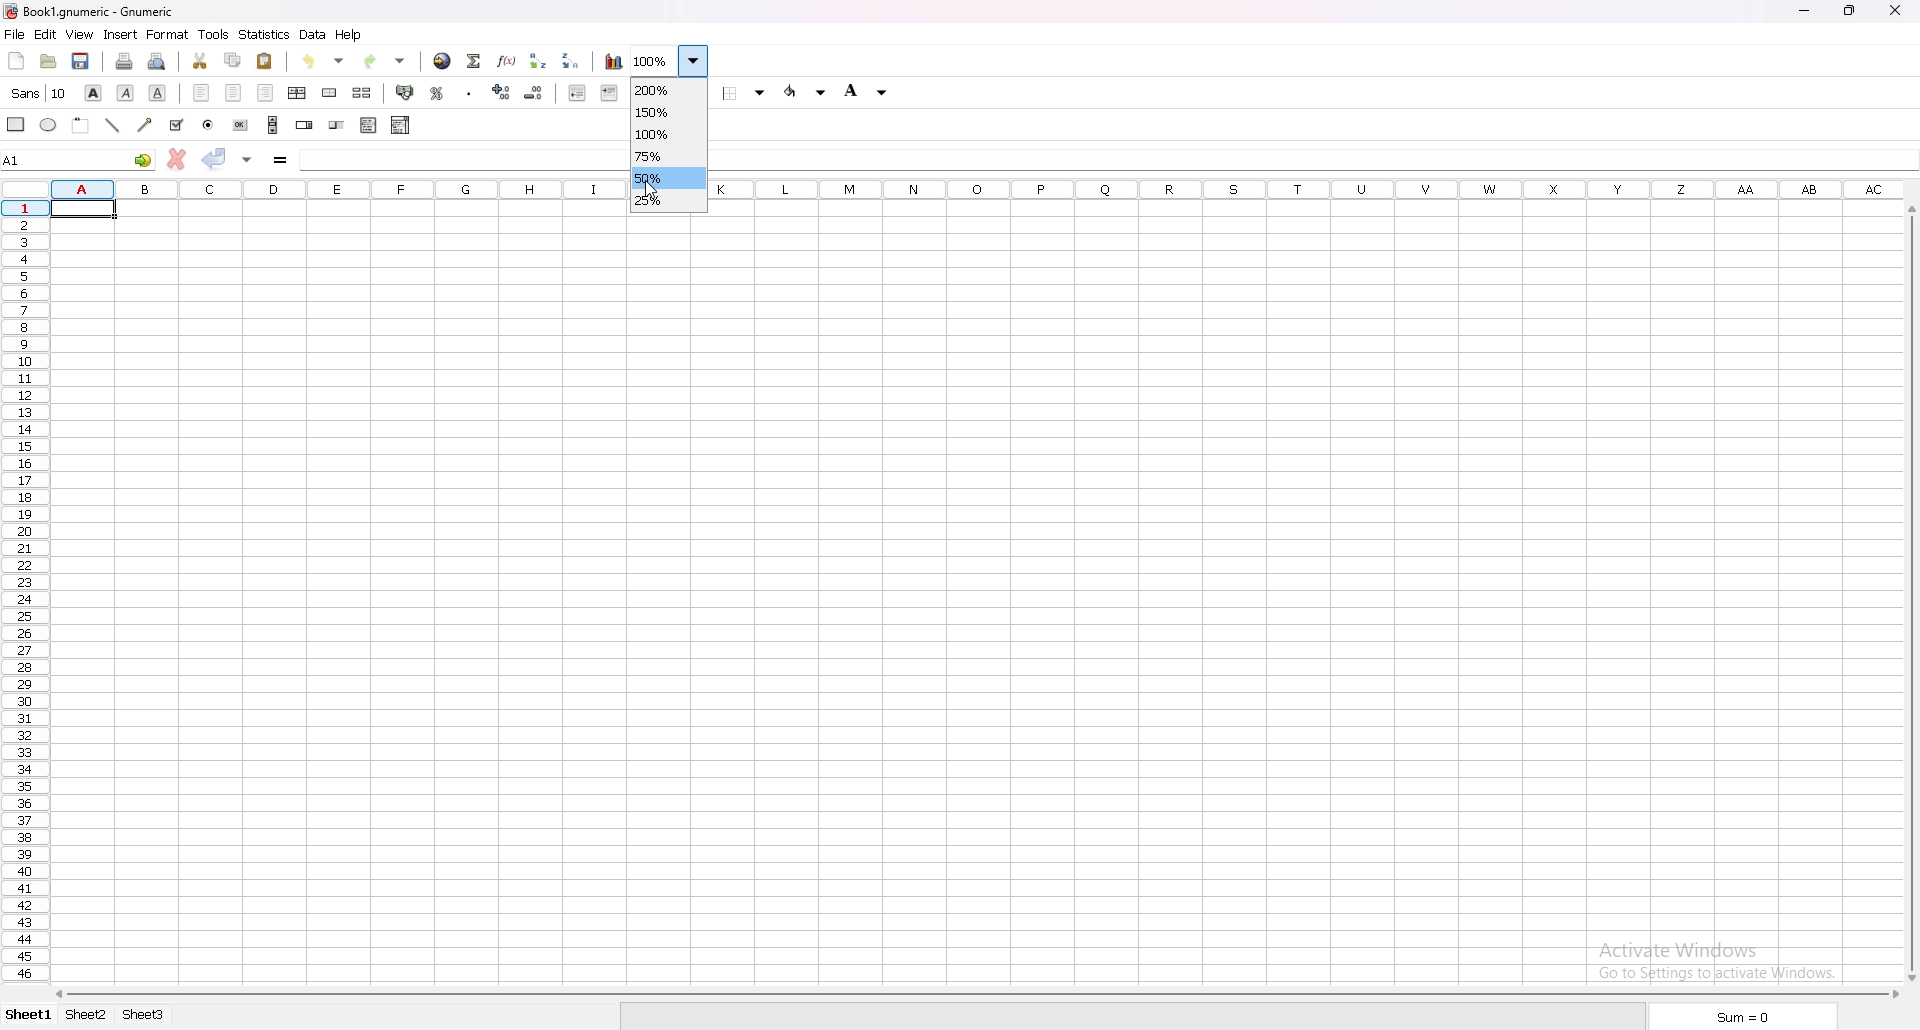 This screenshot has height=1030, width=1920. I want to click on insert, so click(122, 34).